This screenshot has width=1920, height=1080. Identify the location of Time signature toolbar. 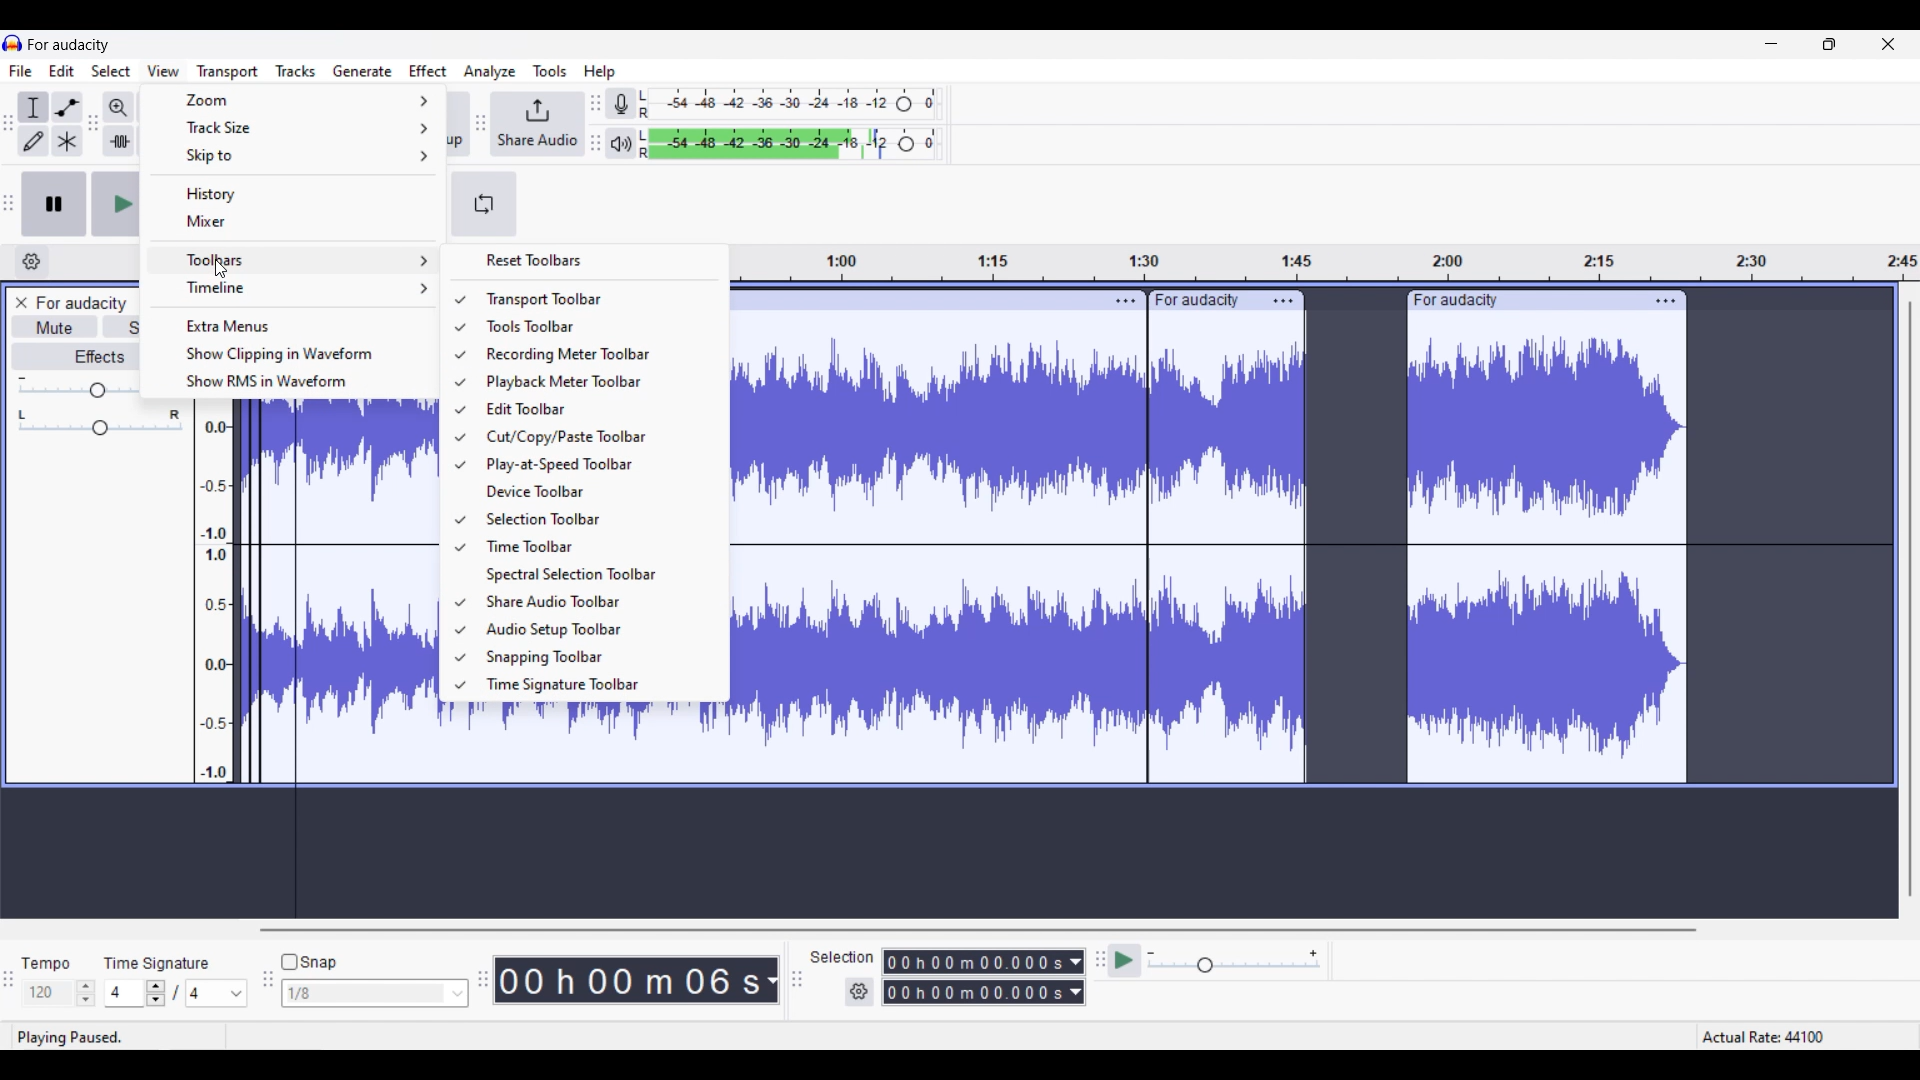
(596, 685).